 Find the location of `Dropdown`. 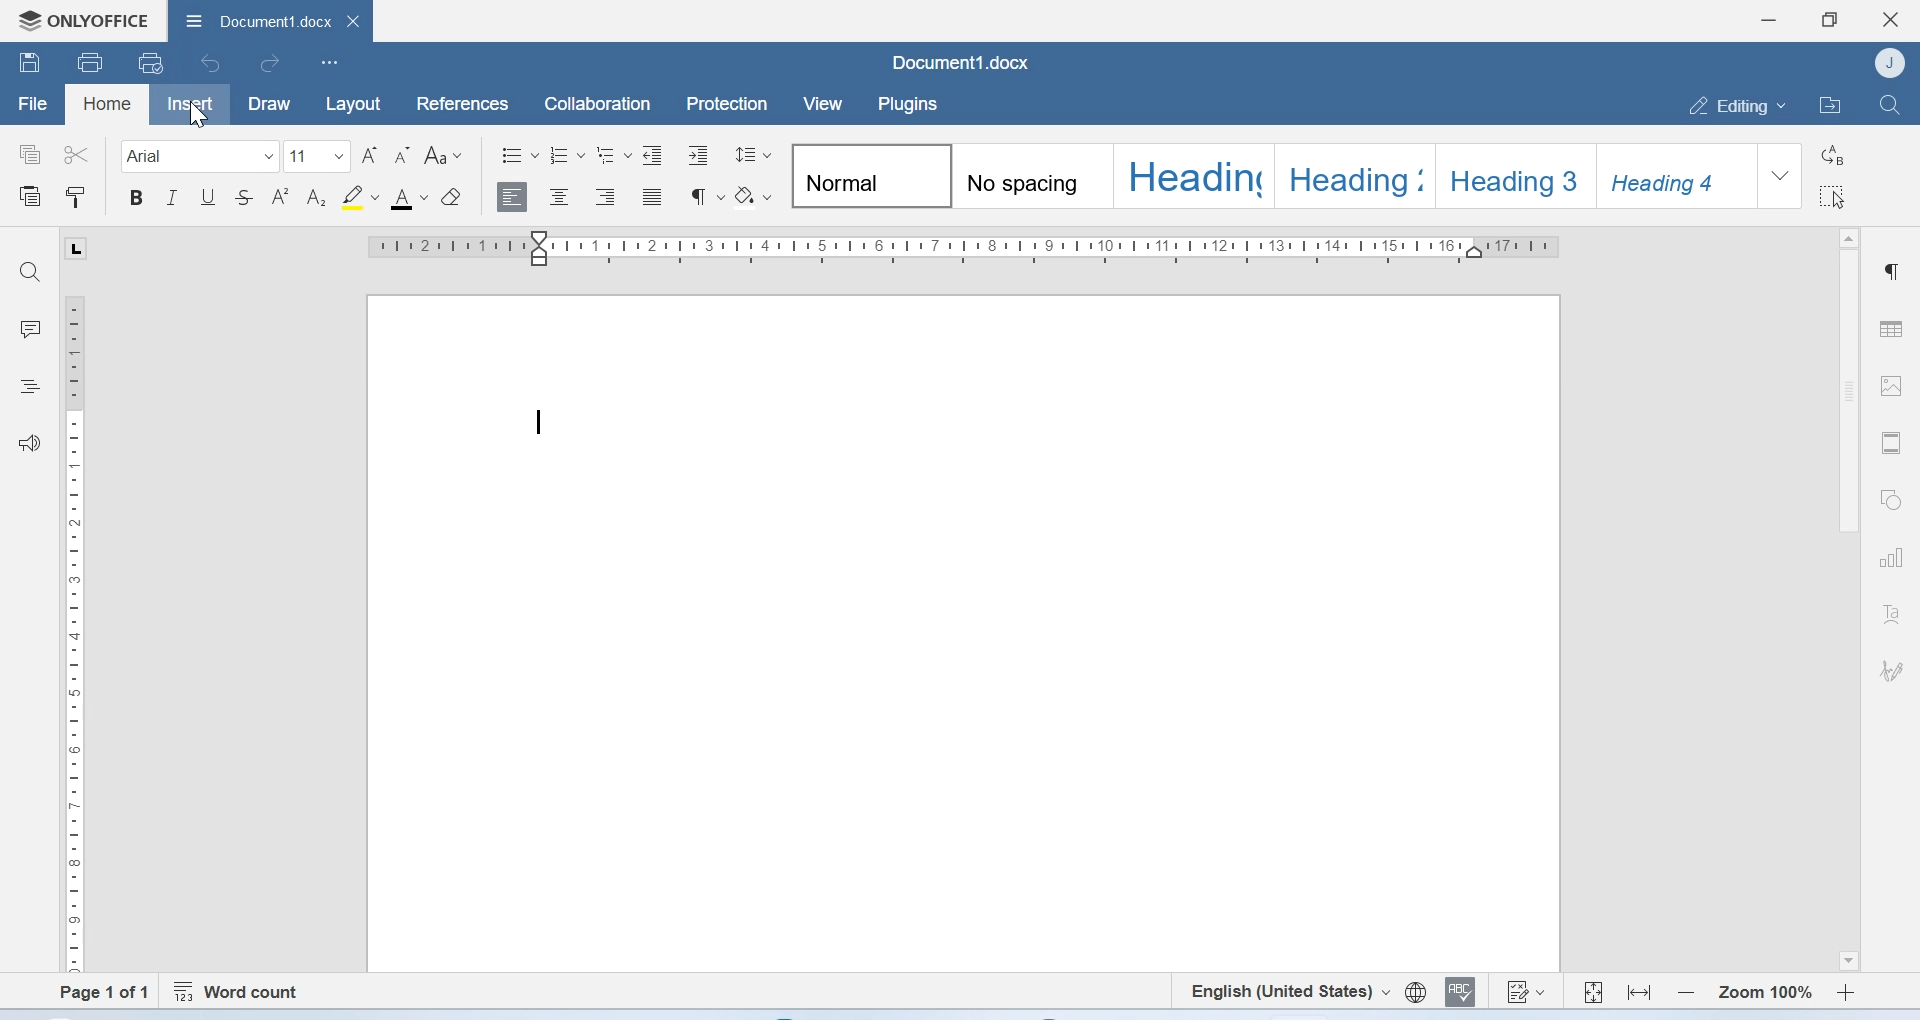

Dropdown is located at coordinates (1781, 175).